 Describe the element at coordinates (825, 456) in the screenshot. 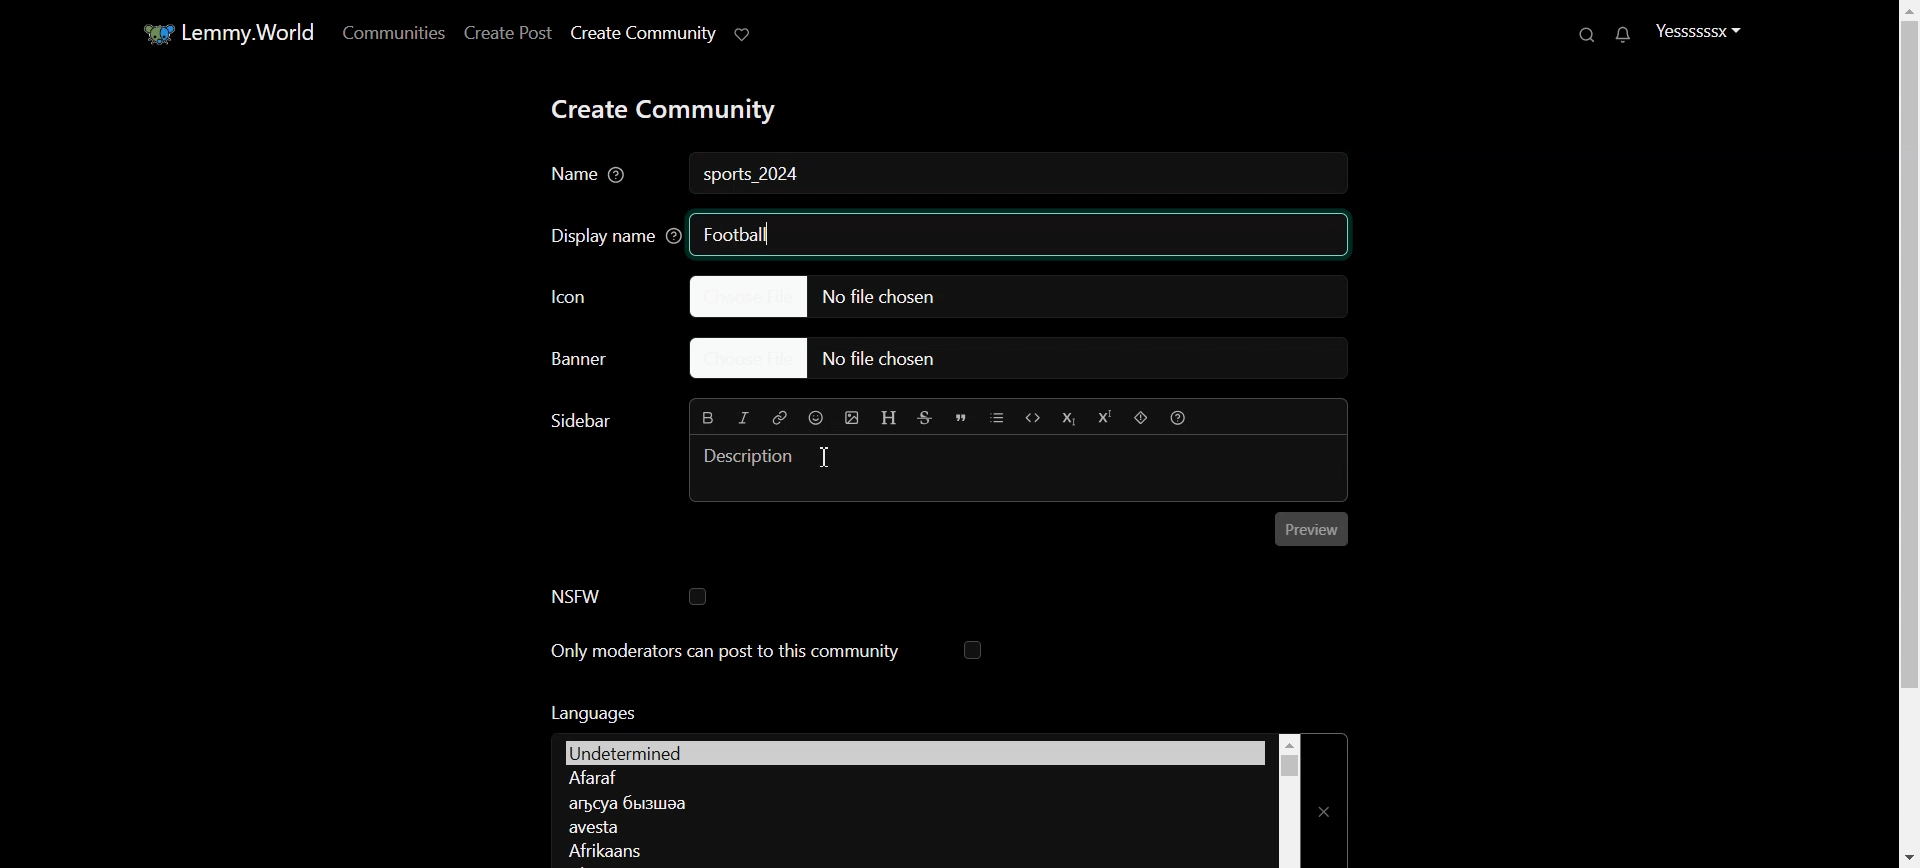

I see `Text Cursor` at that location.